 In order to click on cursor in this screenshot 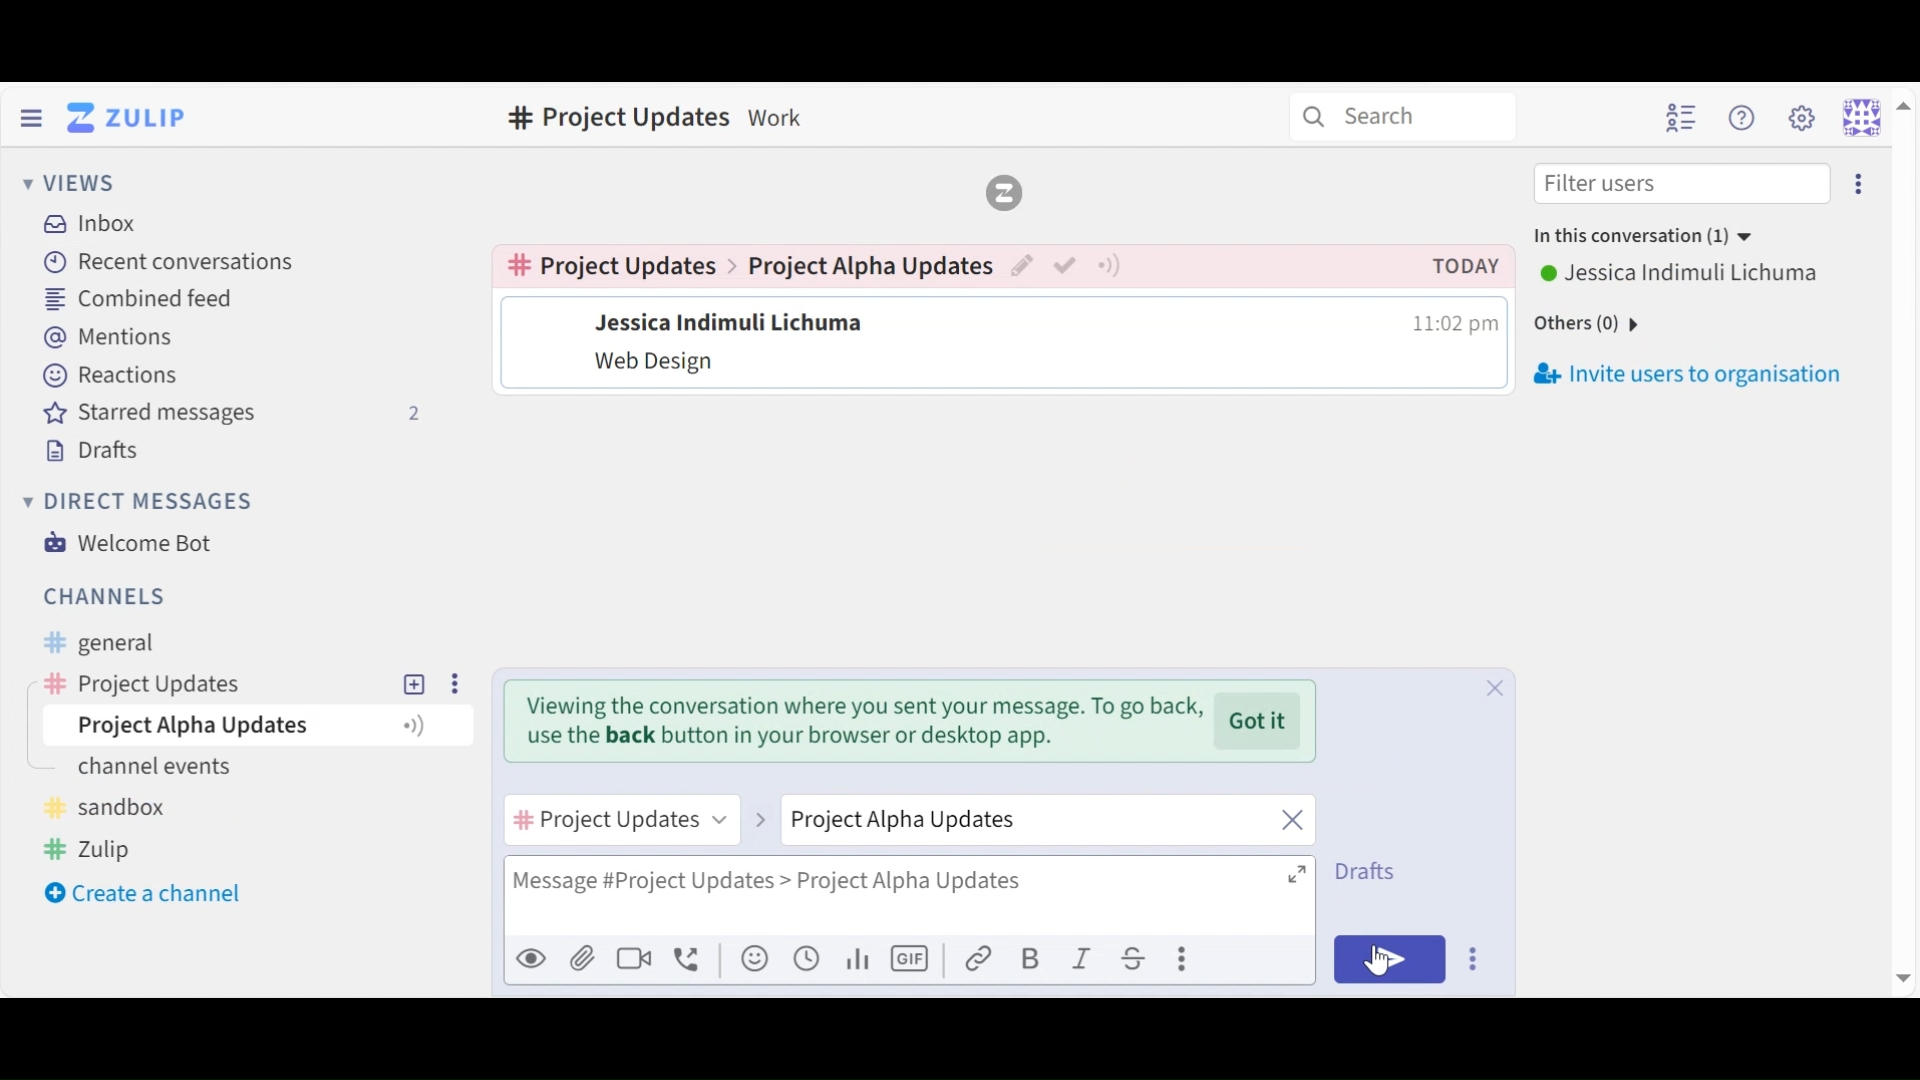, I will do `click(1375, 959)`.